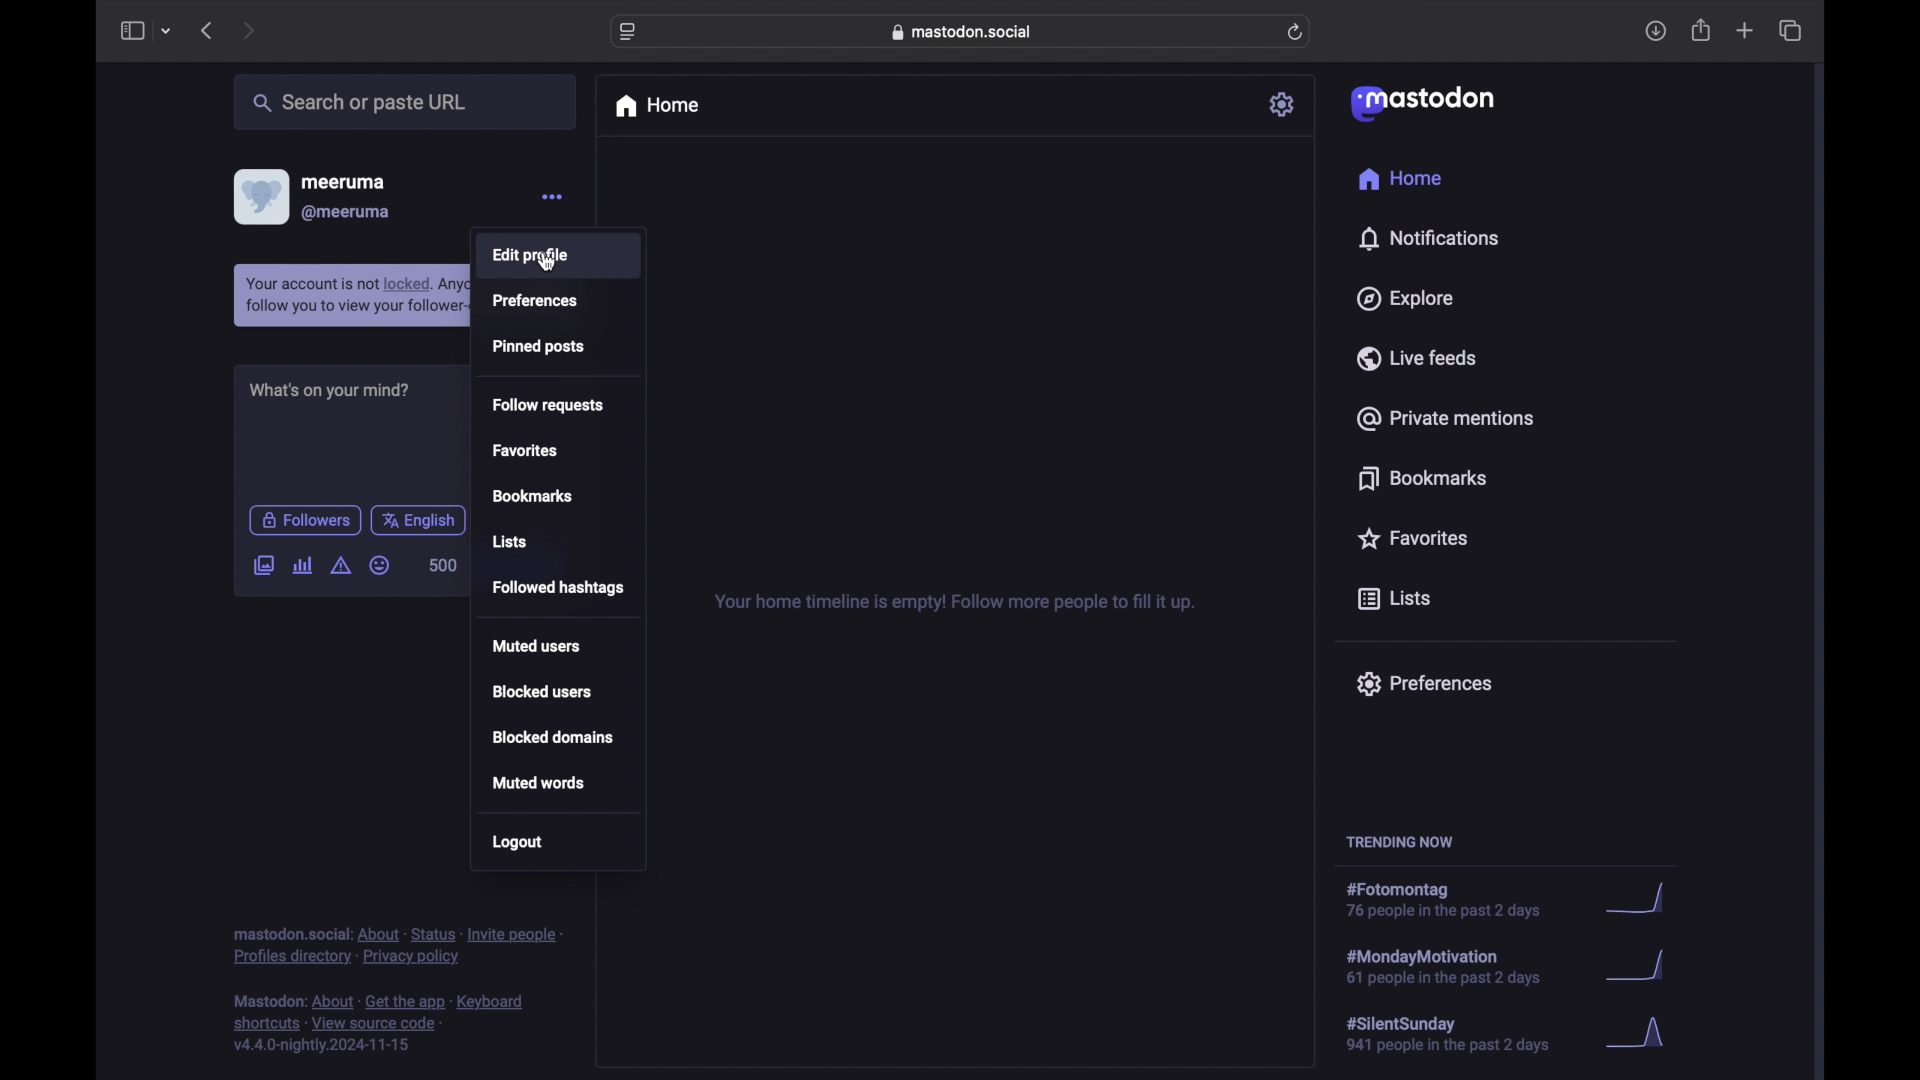  What do you see at coordinates (1445, 418) in the screenshot?
I see `private mentions` at bounding box center [1445, 418].